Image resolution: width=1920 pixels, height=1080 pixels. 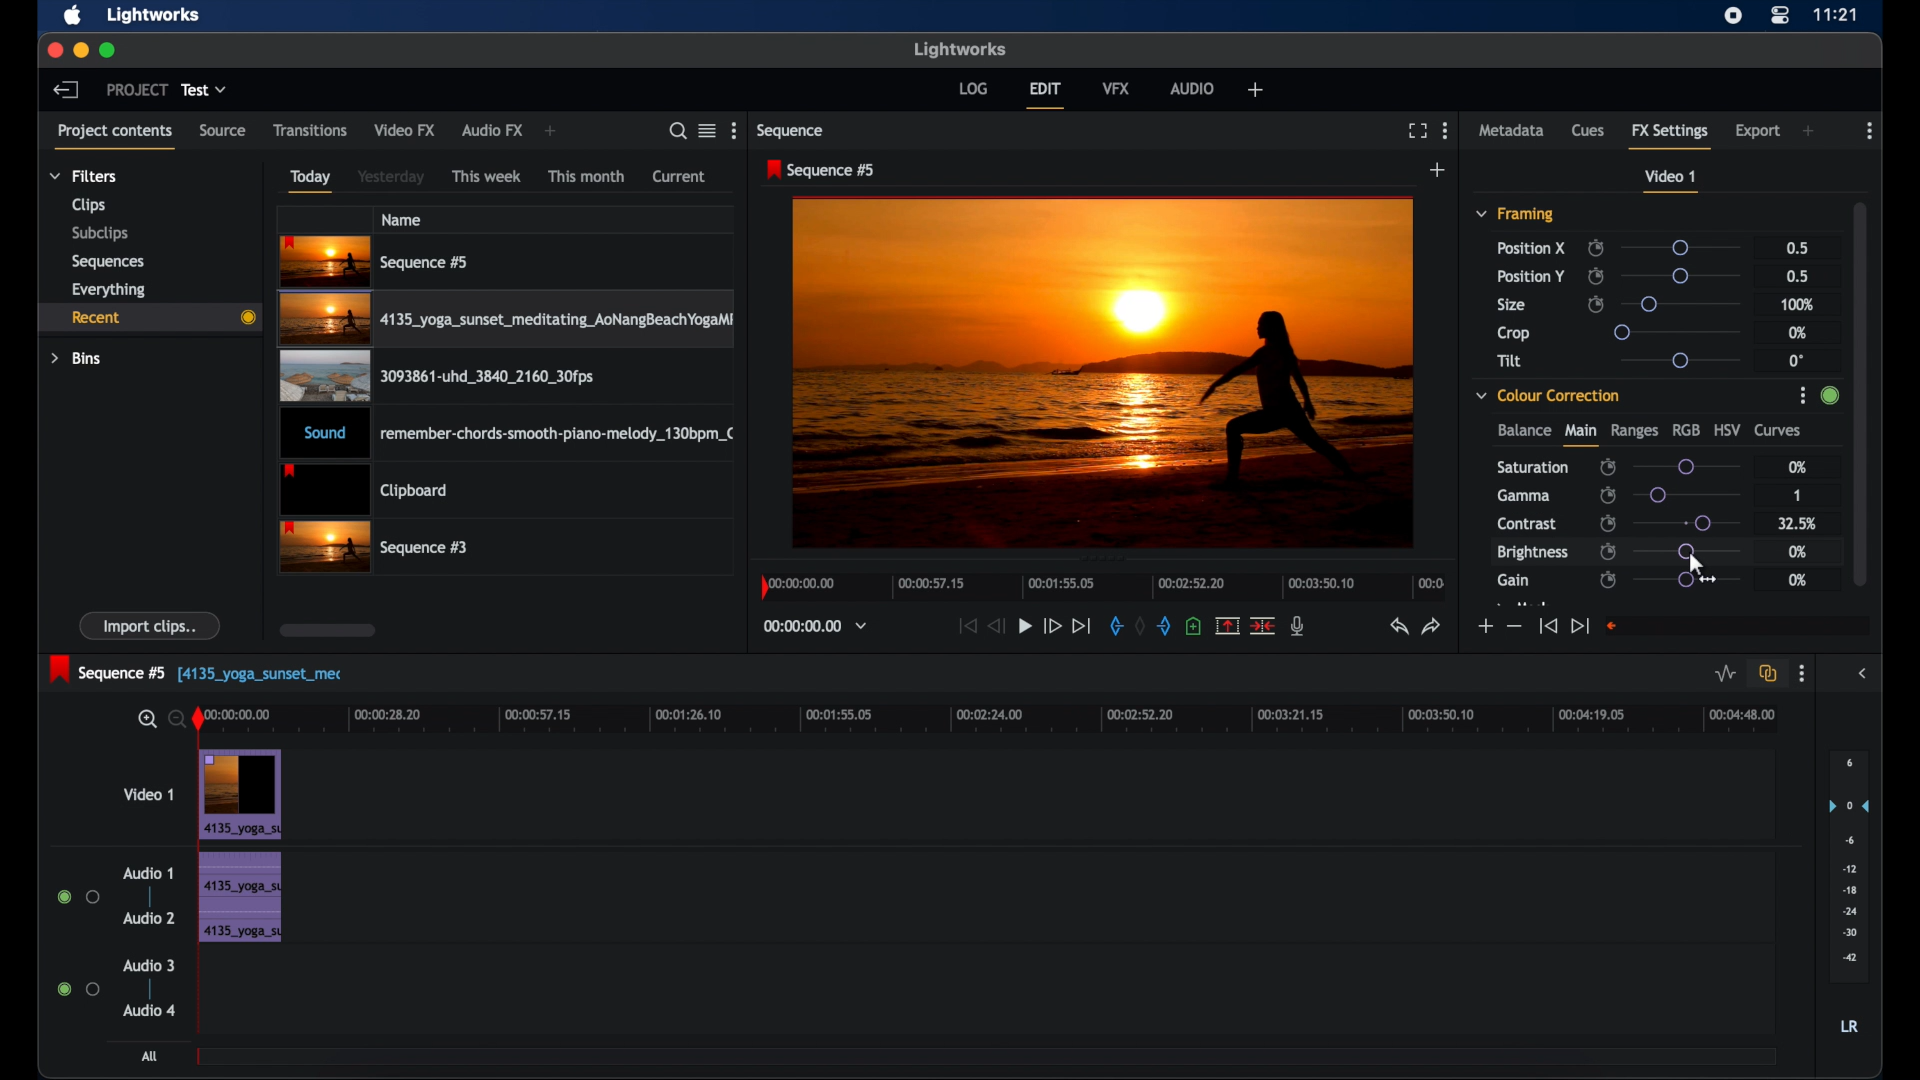 I want to click on current, so click(x=679, y=176).